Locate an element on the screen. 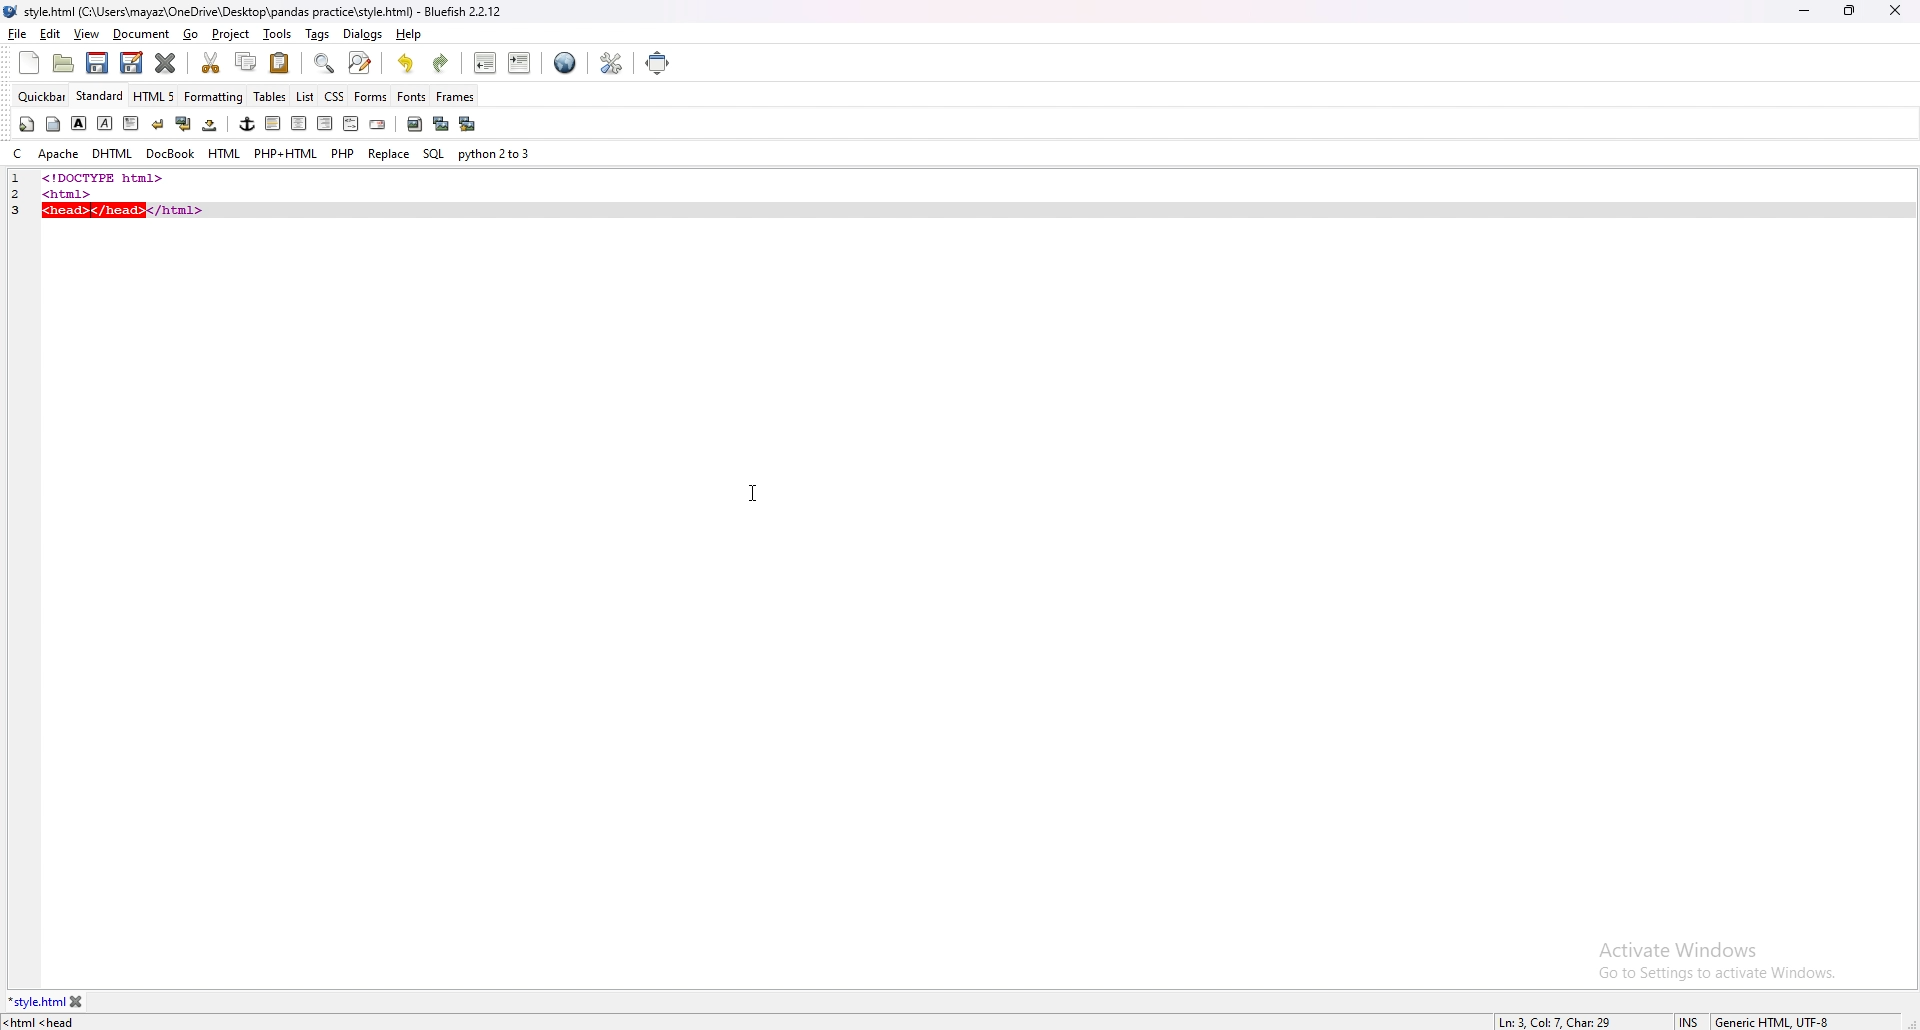 The width and height of the screenshot is (1920, 1030). code is located at coordinates (162, 177).